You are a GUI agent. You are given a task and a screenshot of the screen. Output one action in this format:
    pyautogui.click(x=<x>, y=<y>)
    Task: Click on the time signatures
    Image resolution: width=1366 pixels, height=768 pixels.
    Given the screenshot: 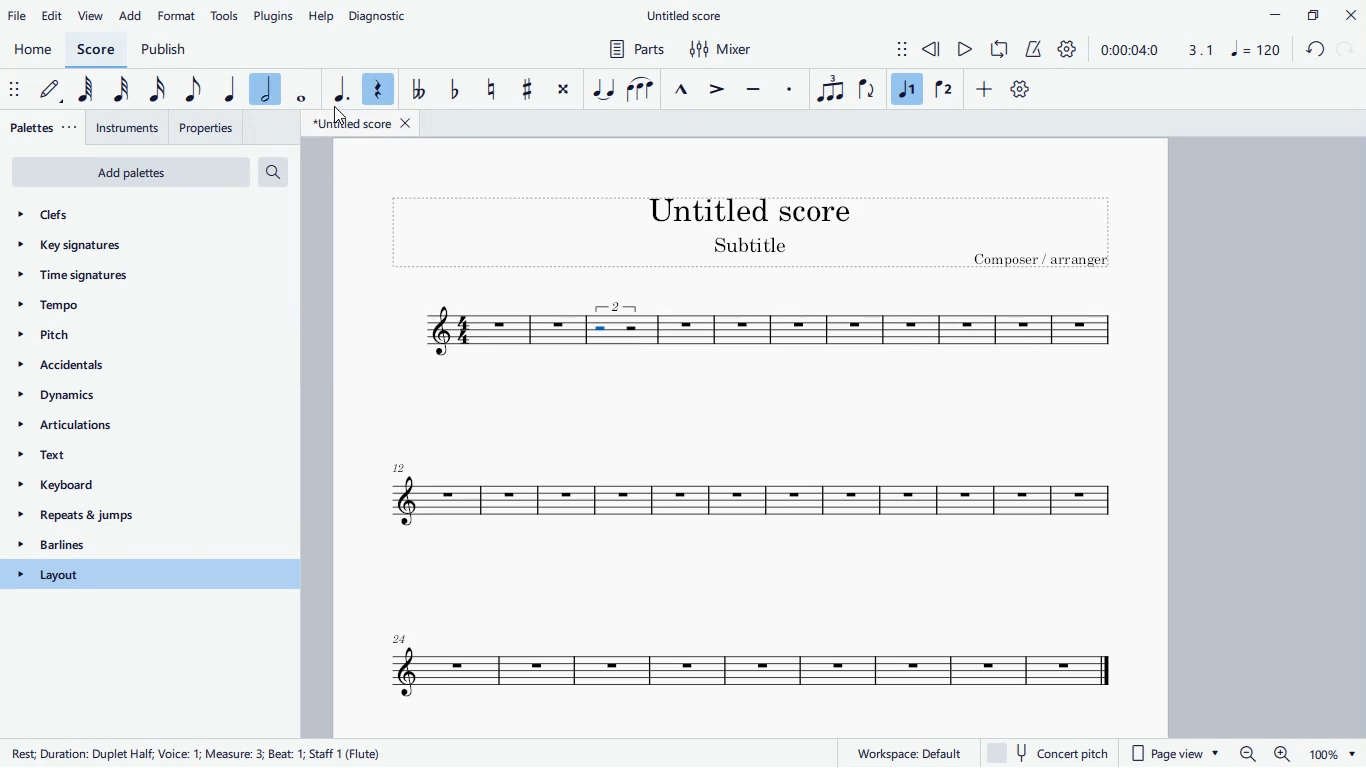 What is the action you would take?
    pyautogui.click(x=123, y=281)
    